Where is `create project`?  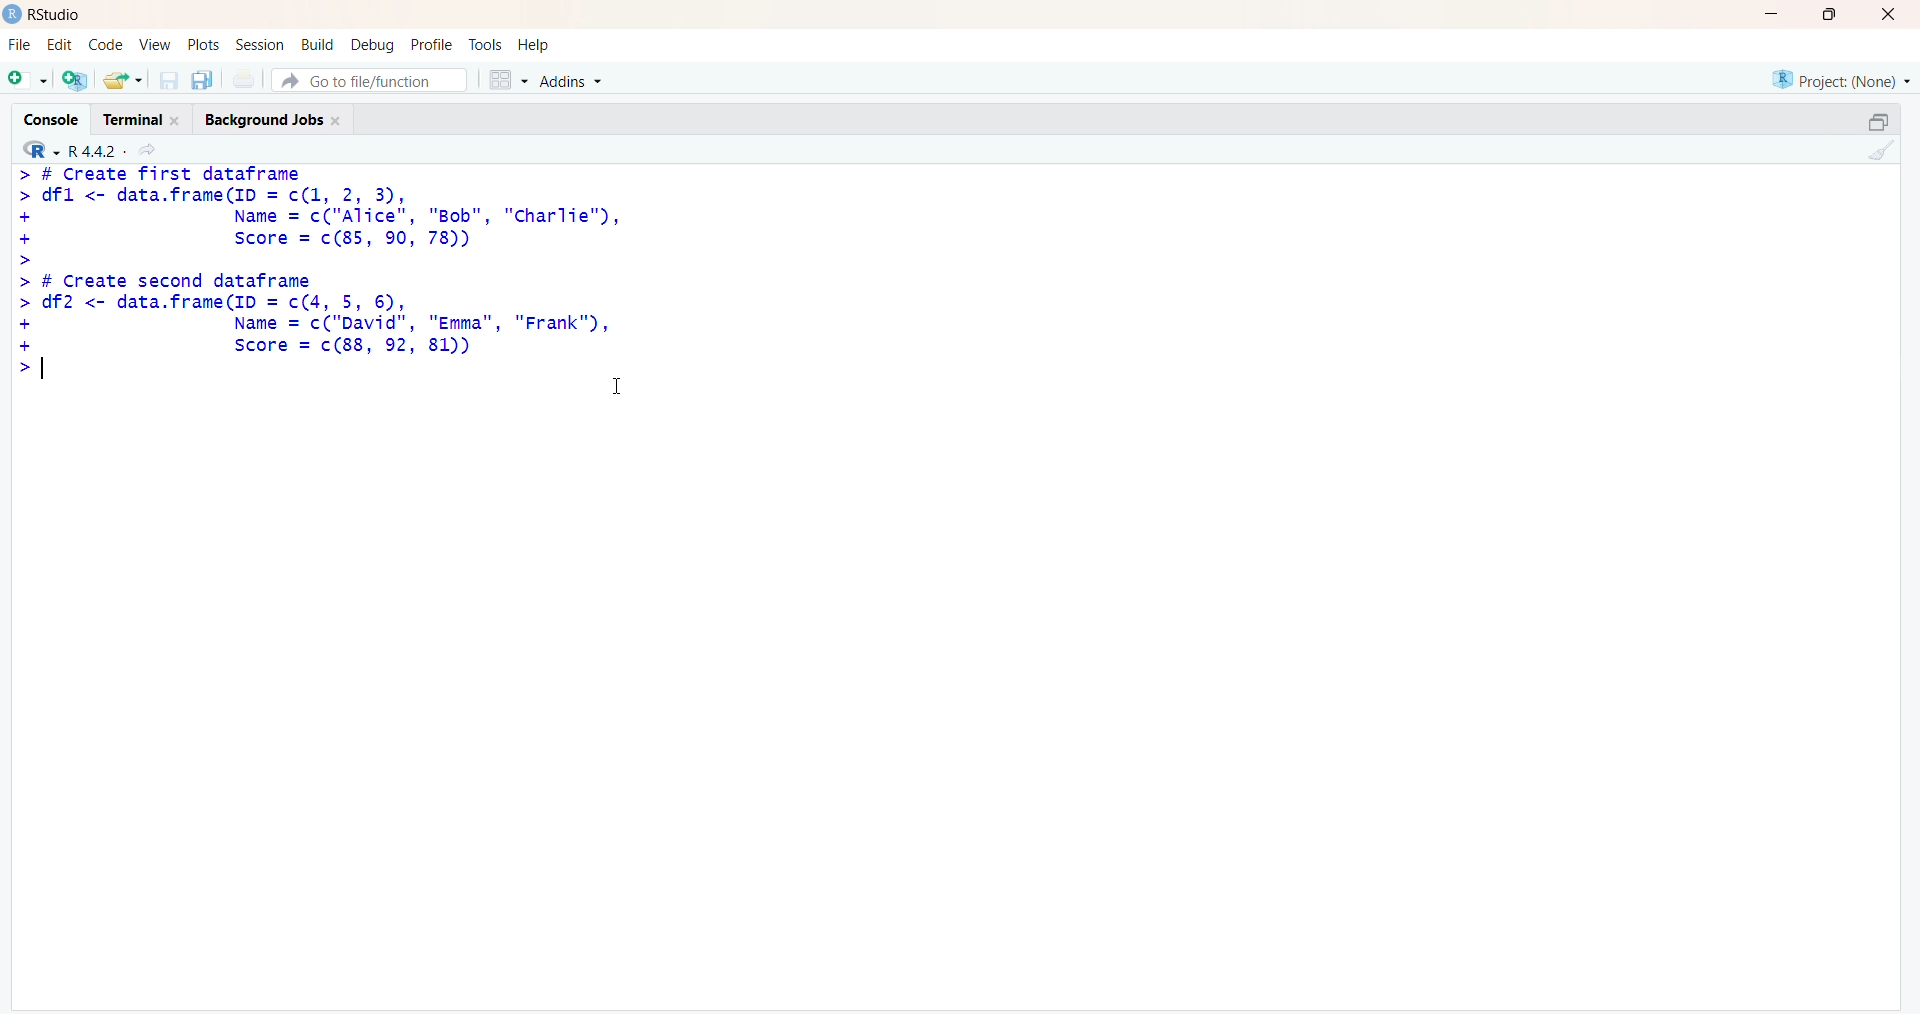
create project is located at coordinates (75, 79).